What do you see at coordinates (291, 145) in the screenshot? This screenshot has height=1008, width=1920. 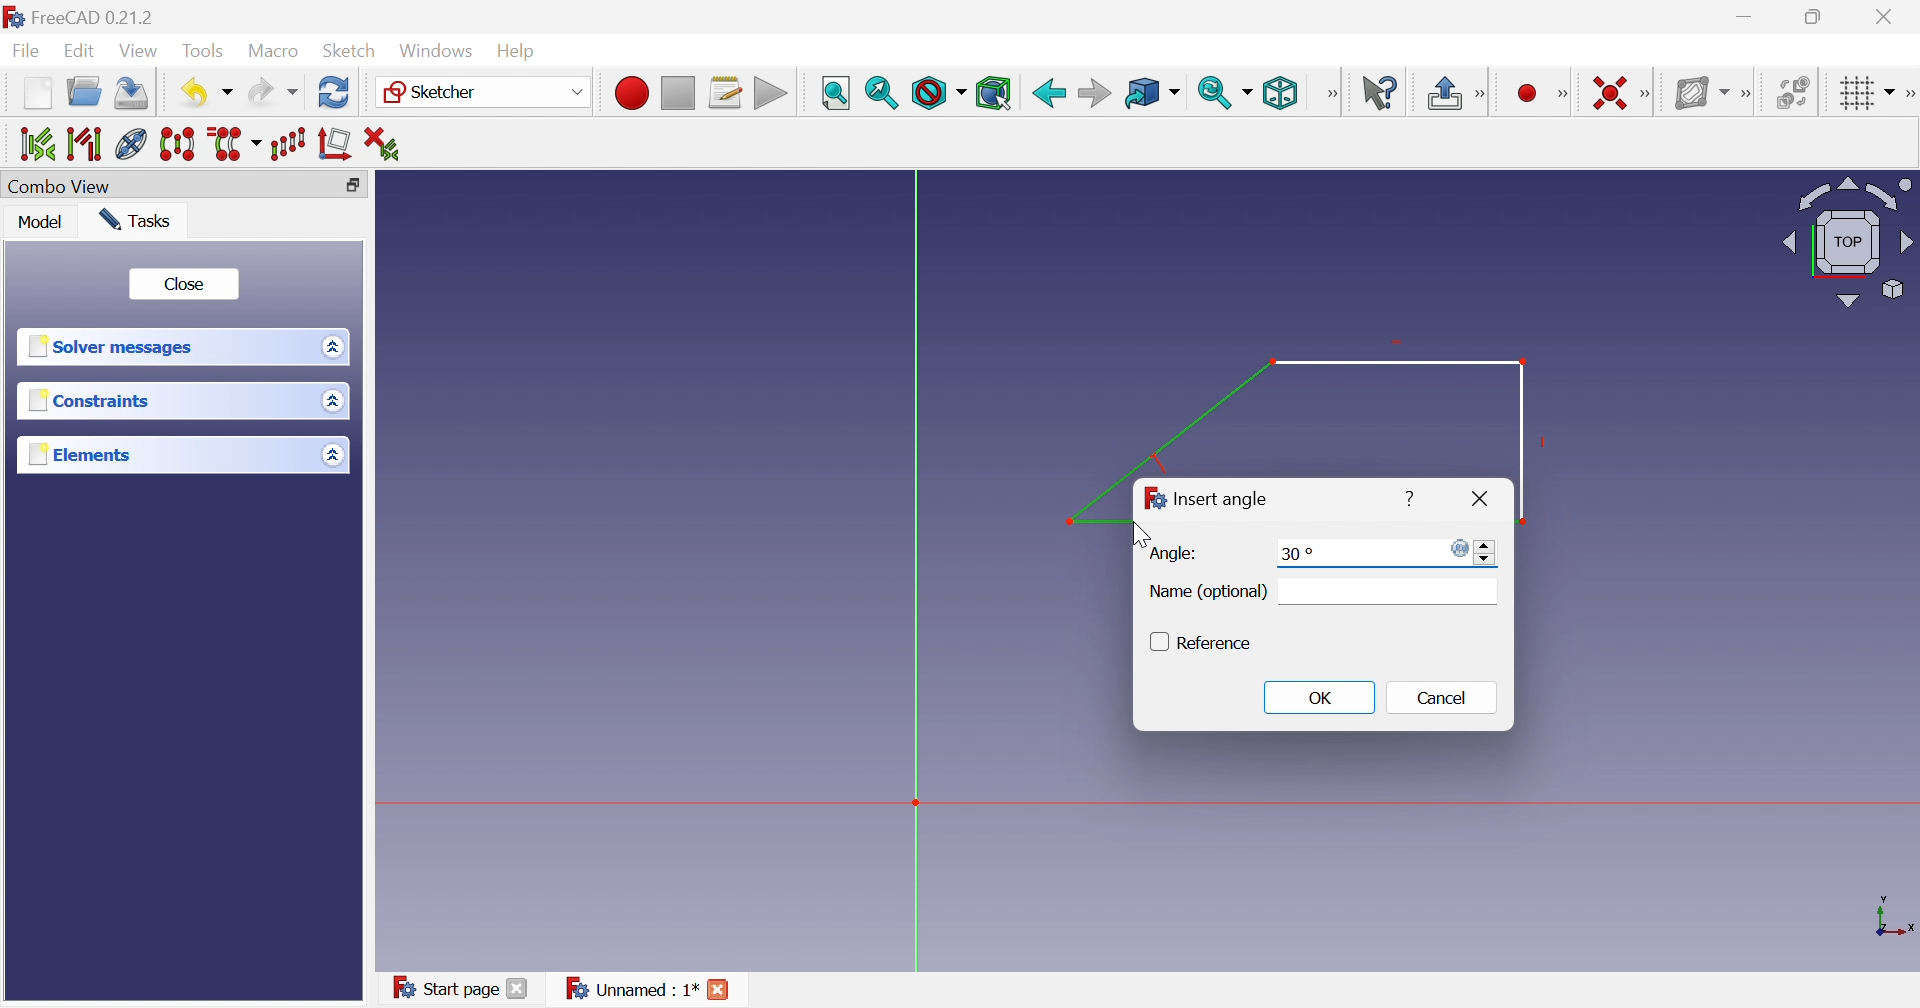 I see `Rectangular array` at bounding box center [291, 145].